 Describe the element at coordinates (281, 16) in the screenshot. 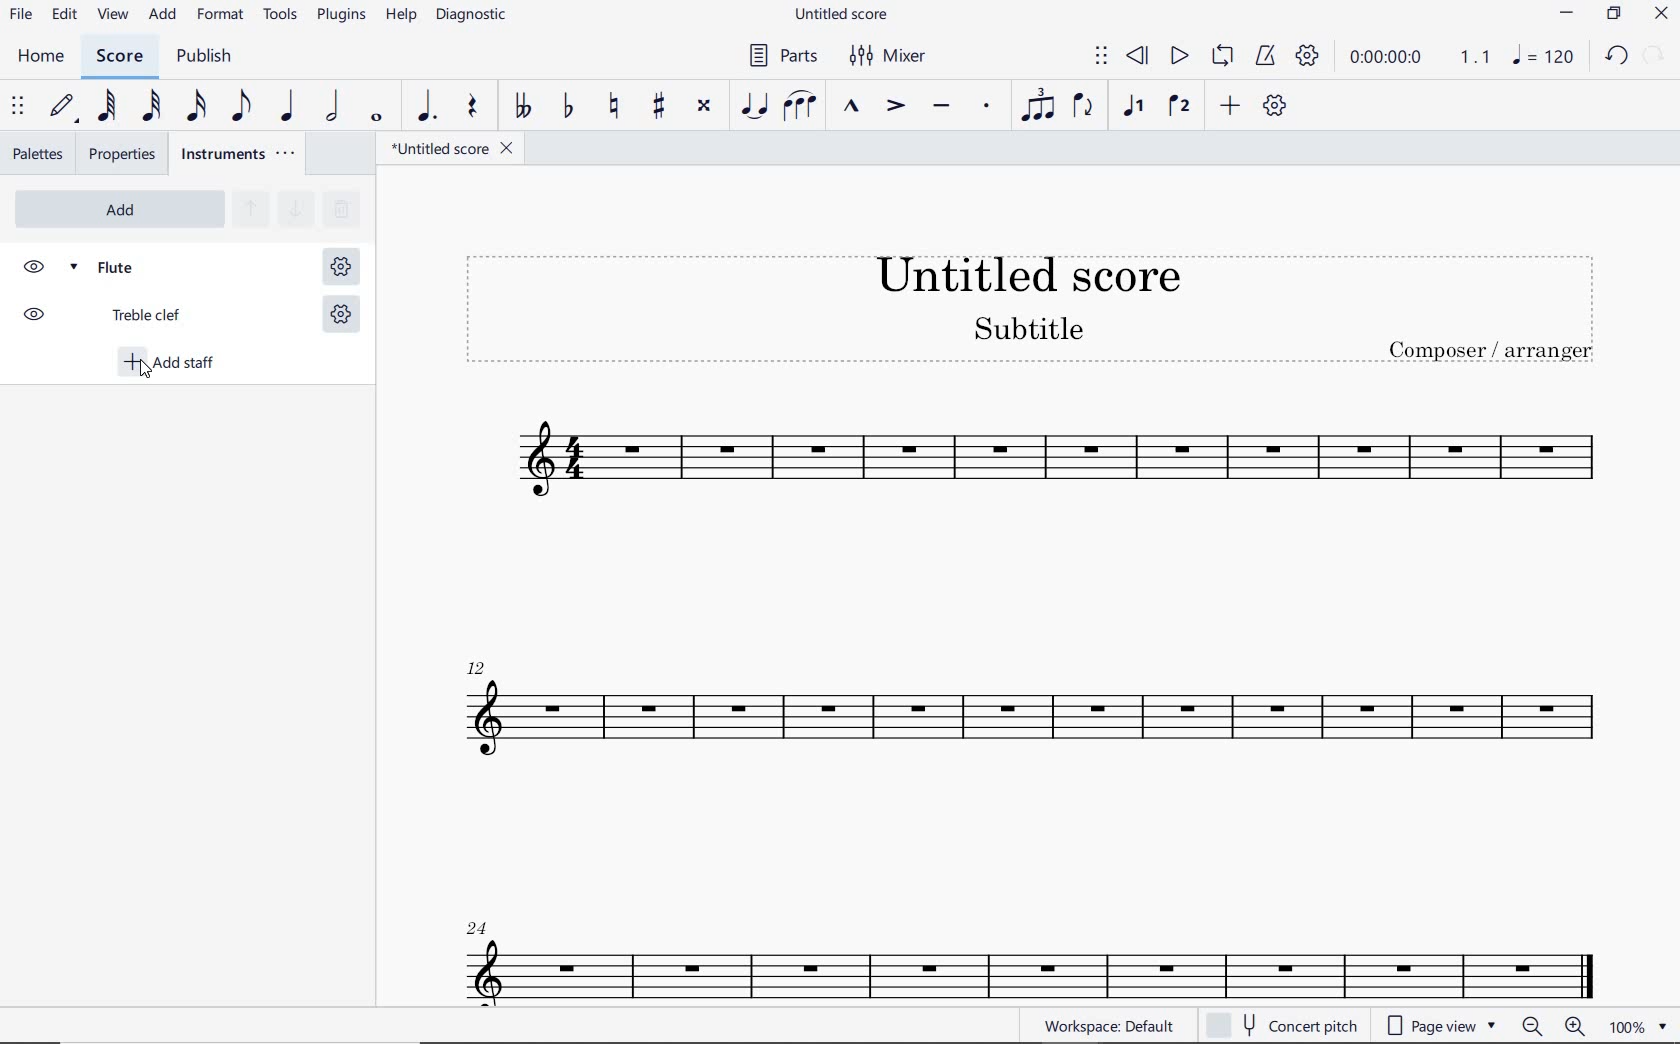

I see `TOOLS` at that location.